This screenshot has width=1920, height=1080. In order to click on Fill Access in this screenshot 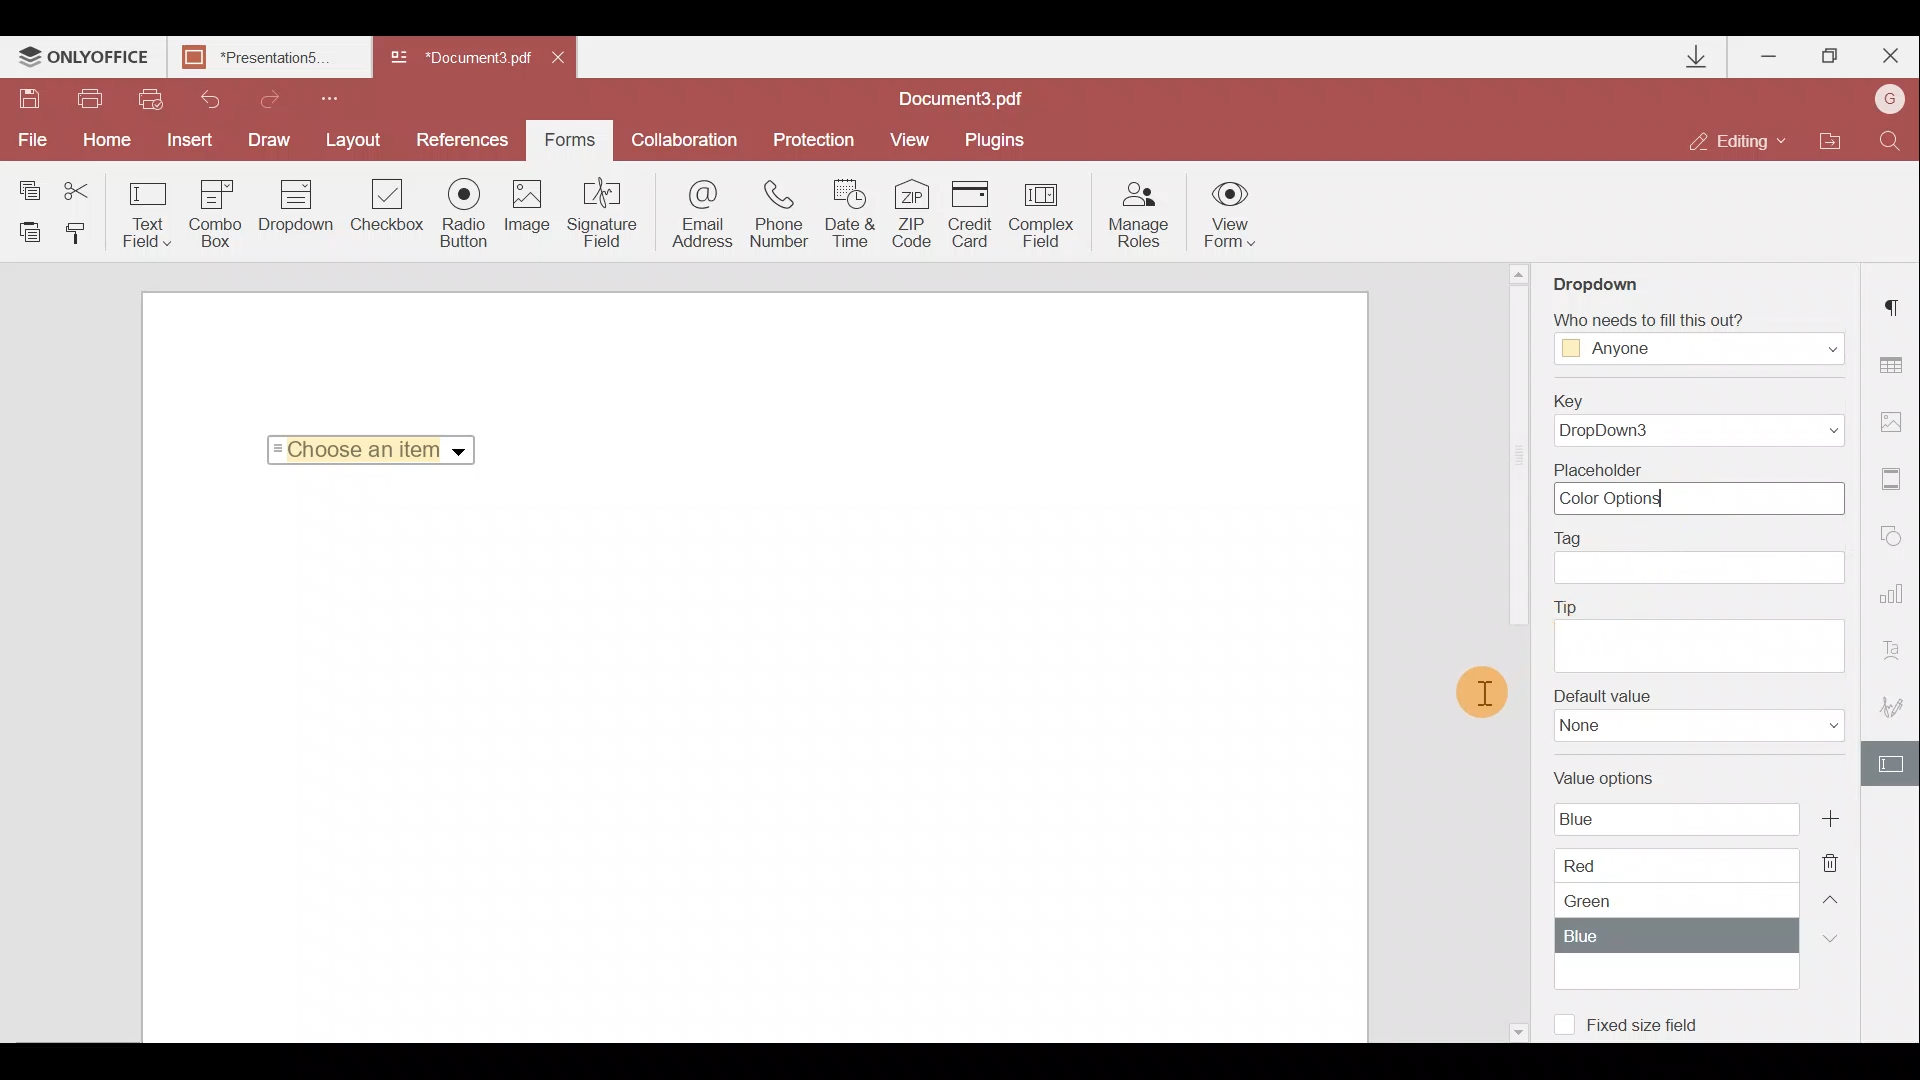, I will do `click(1694, 339)`.